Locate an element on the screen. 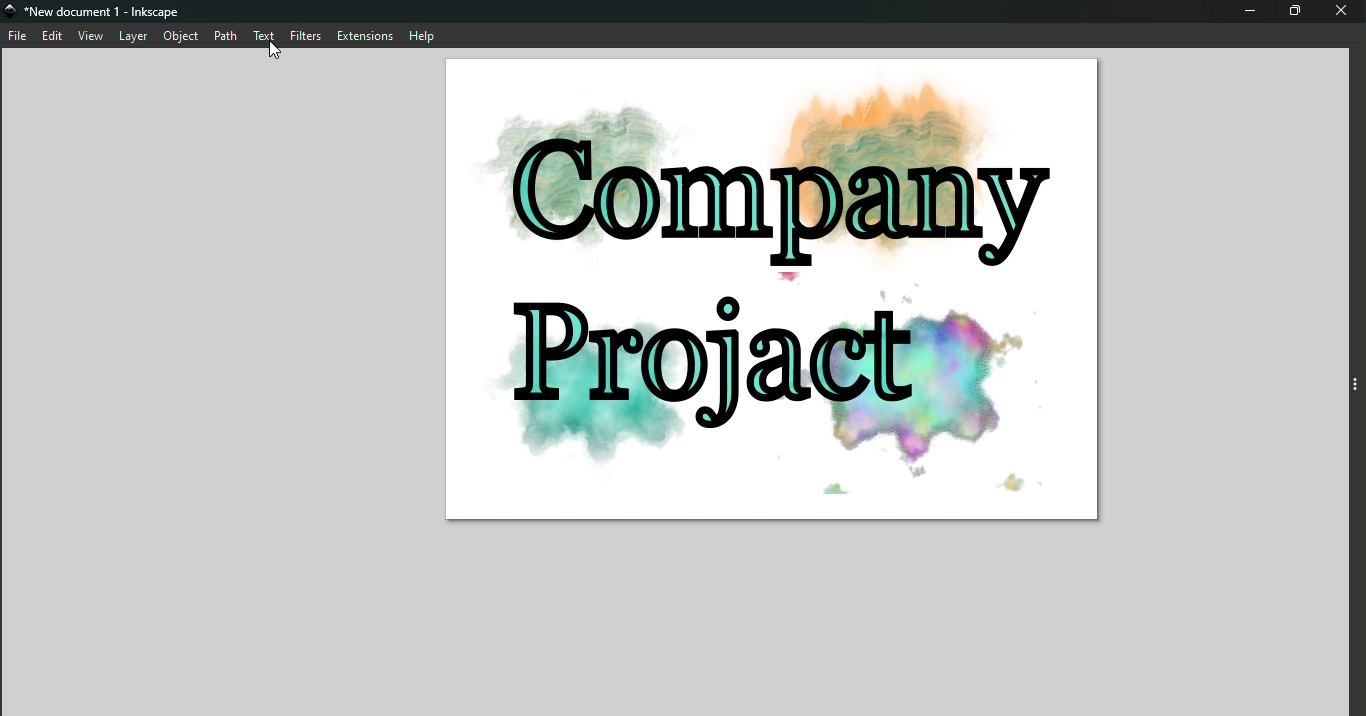  cursor is located at coordinates (275, 50).